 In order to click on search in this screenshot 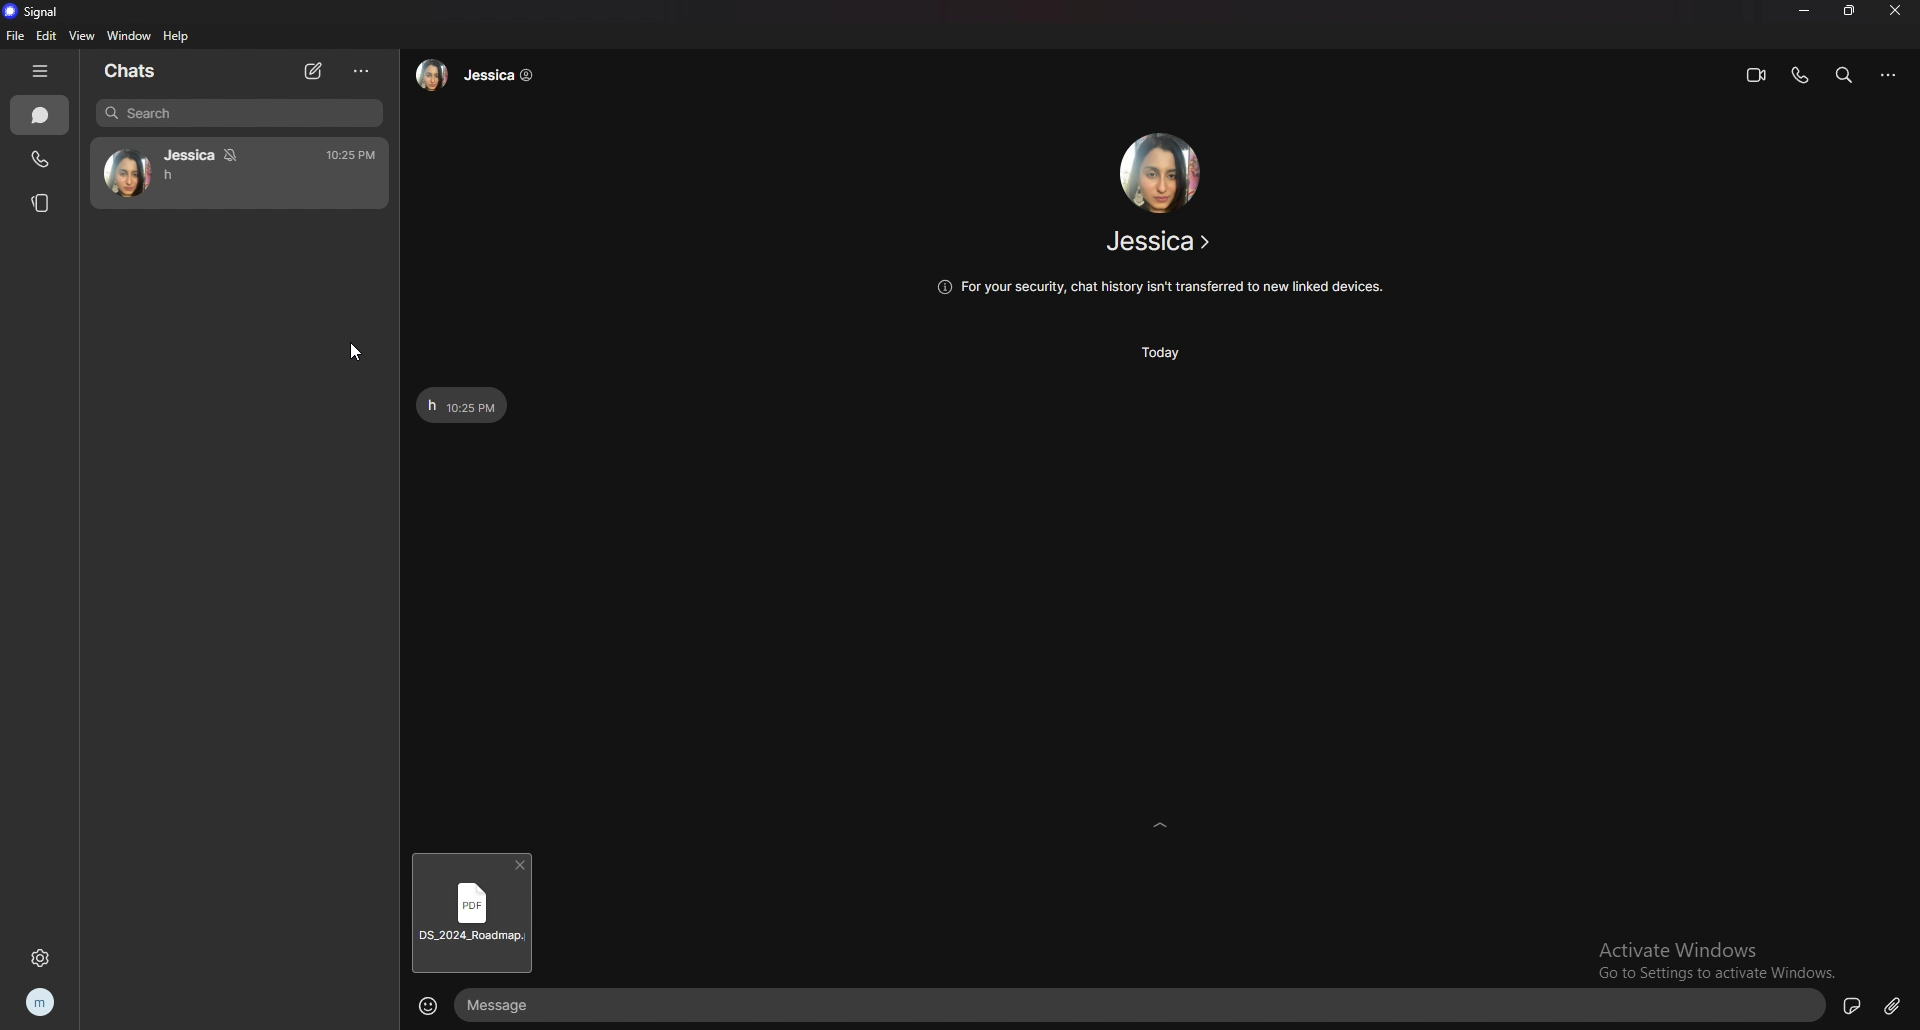, I will do `click(239, 113)`.